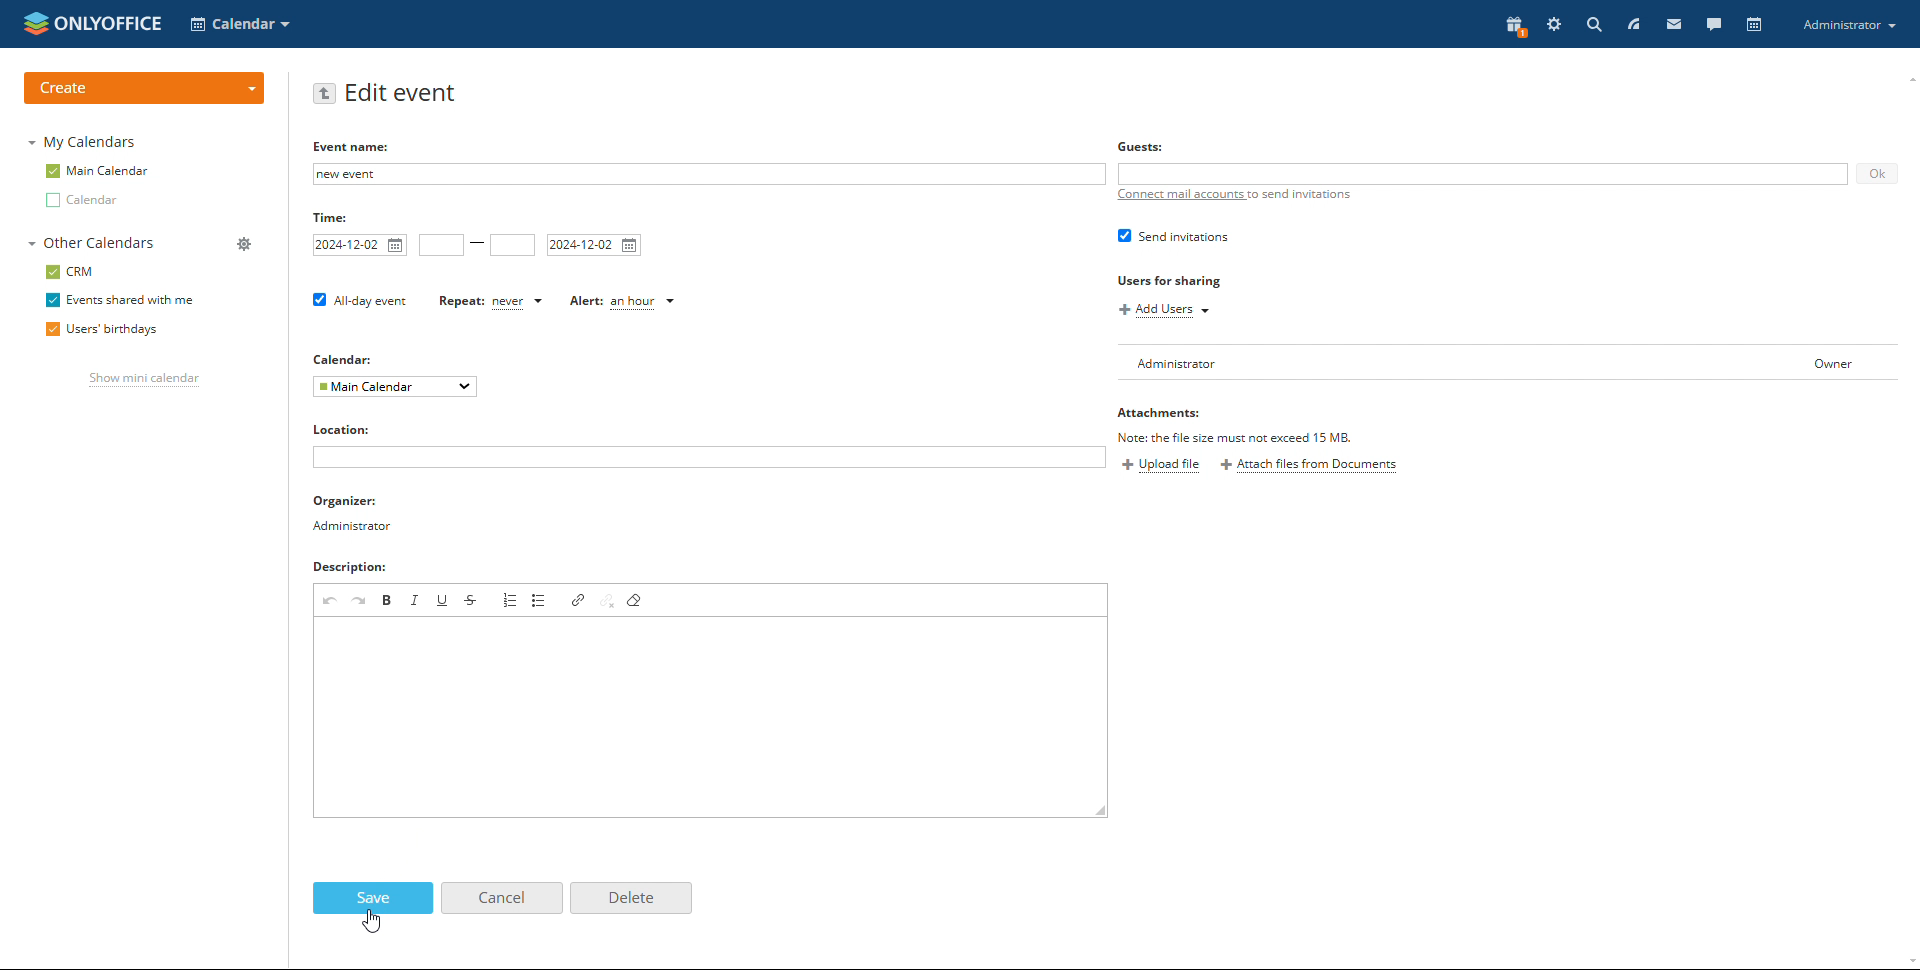 This screenshot has height=970, width=1920. Describe the element at coordinates (346, 359) in the screenshot. I see `calendar` at that location.